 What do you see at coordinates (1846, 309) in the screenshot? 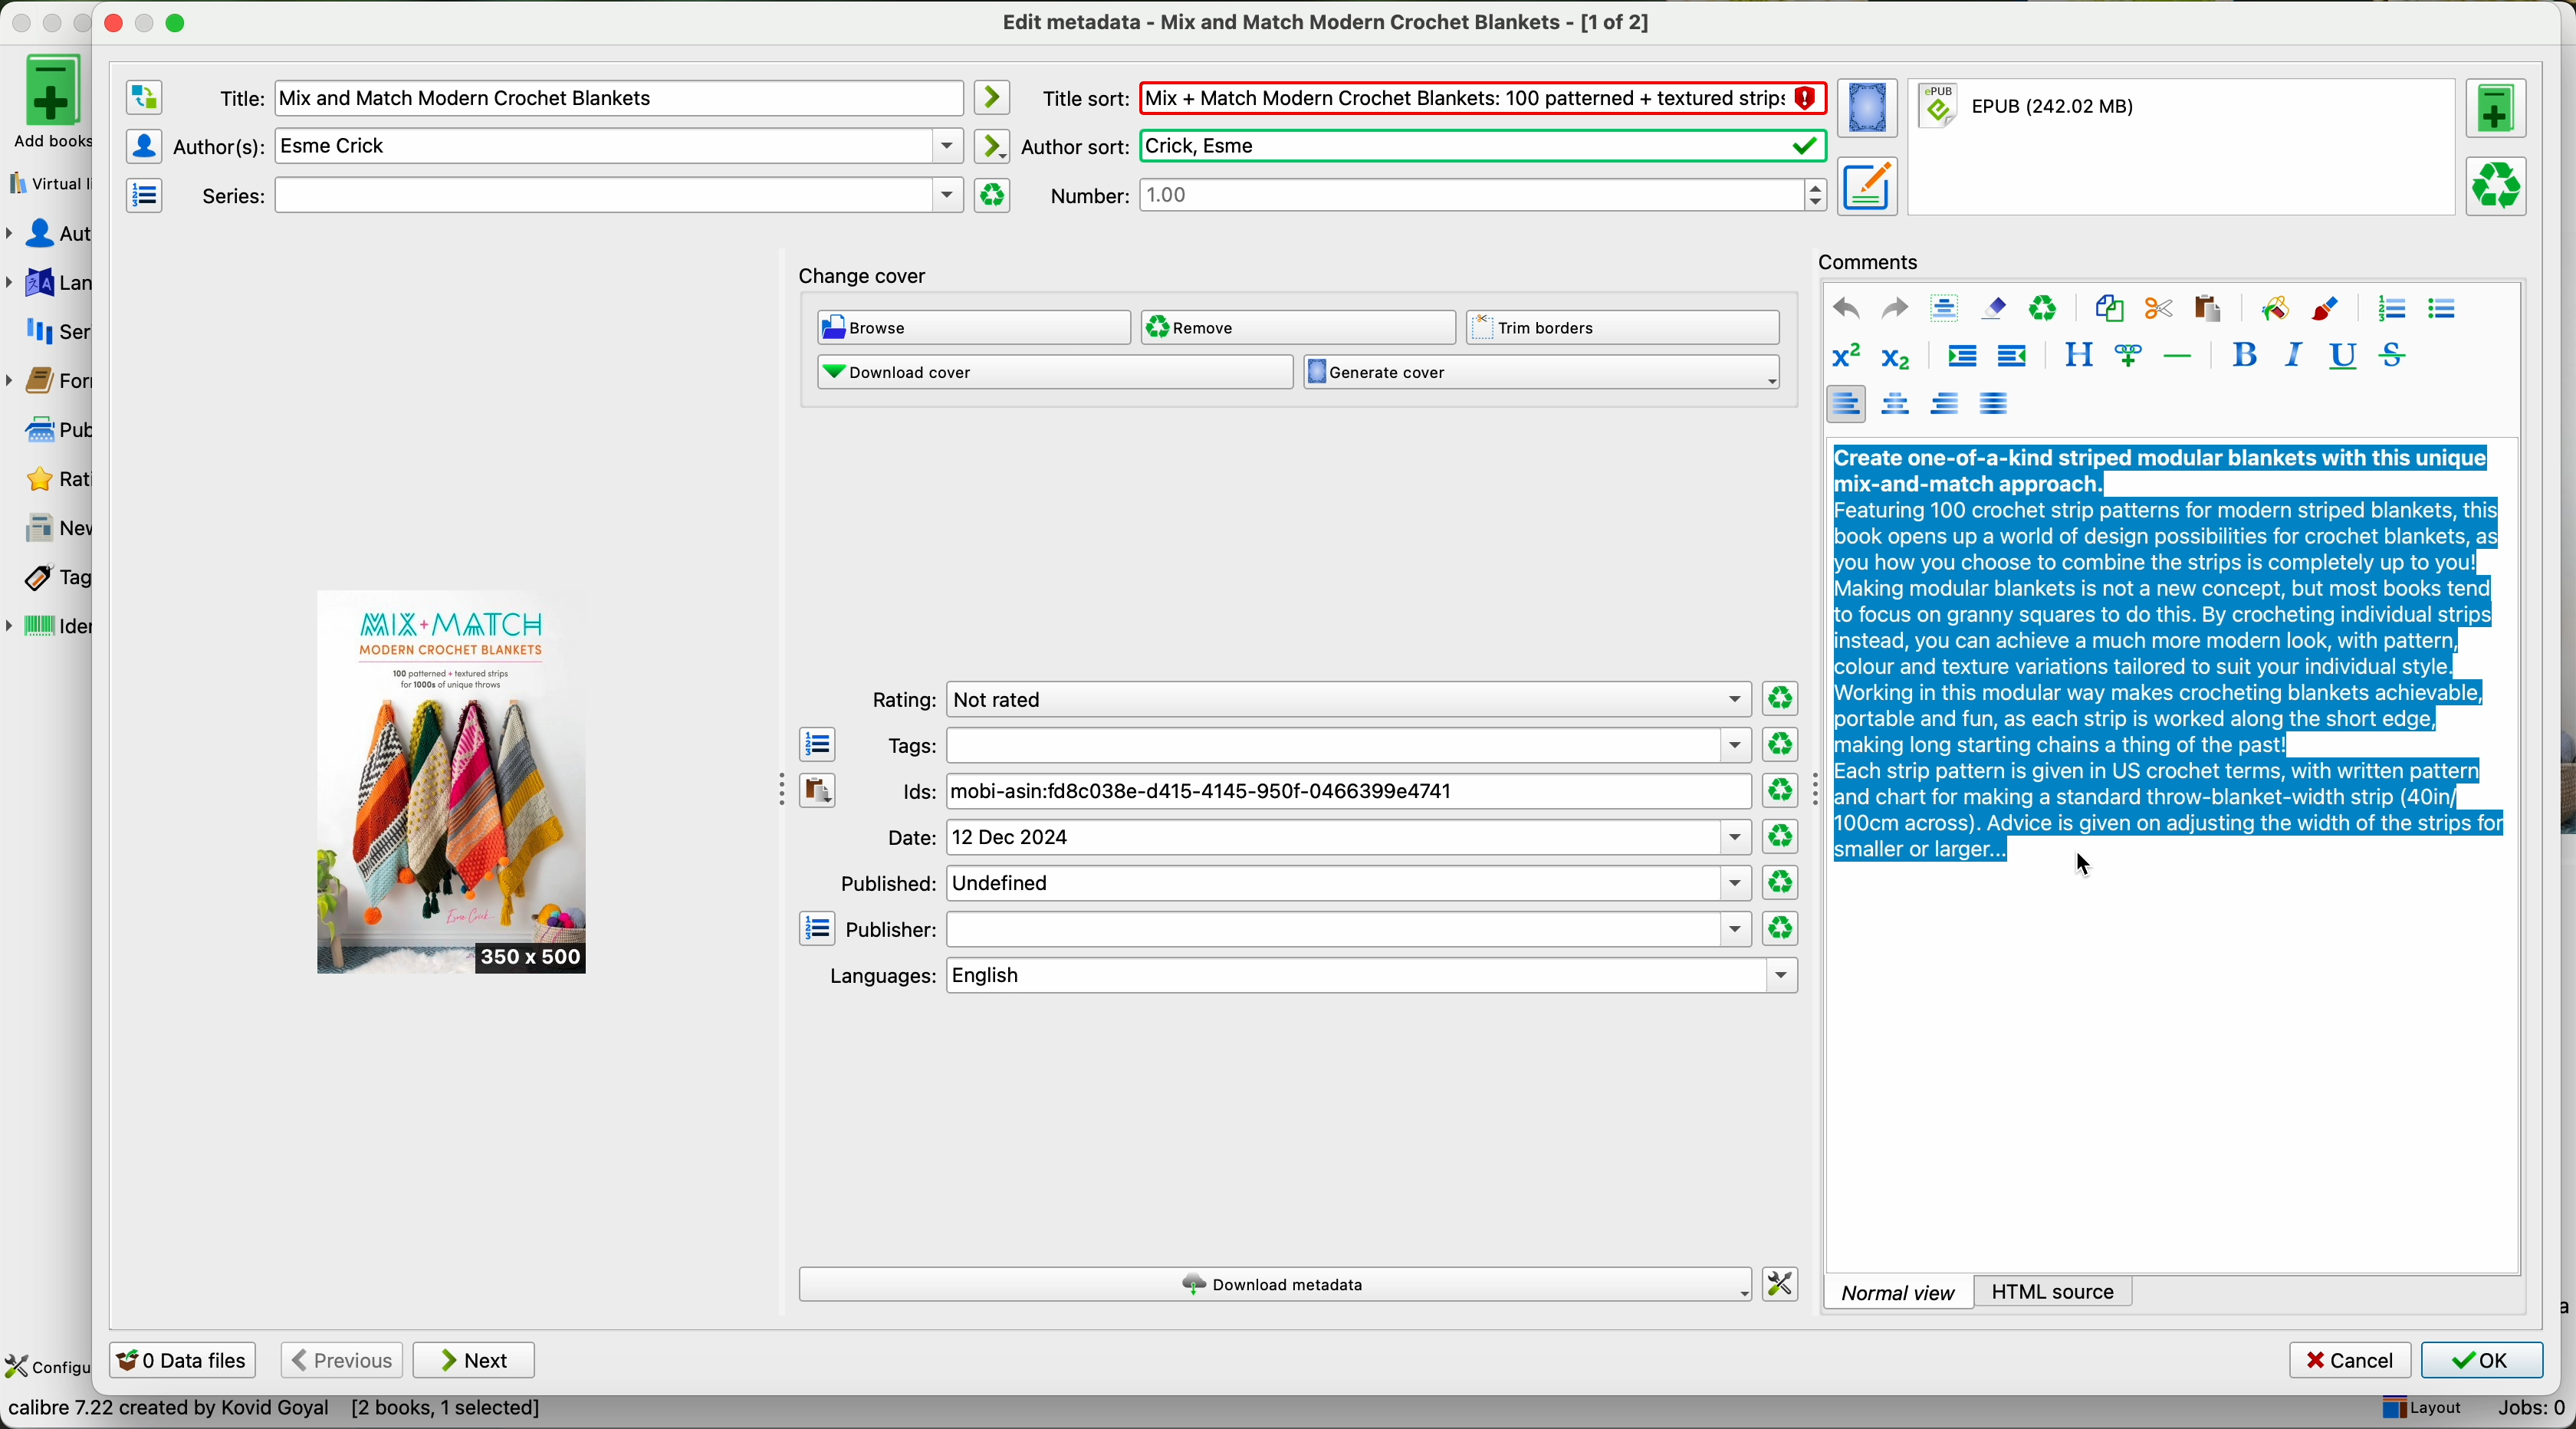
I see `undo` at bounding box center [1846, 309].